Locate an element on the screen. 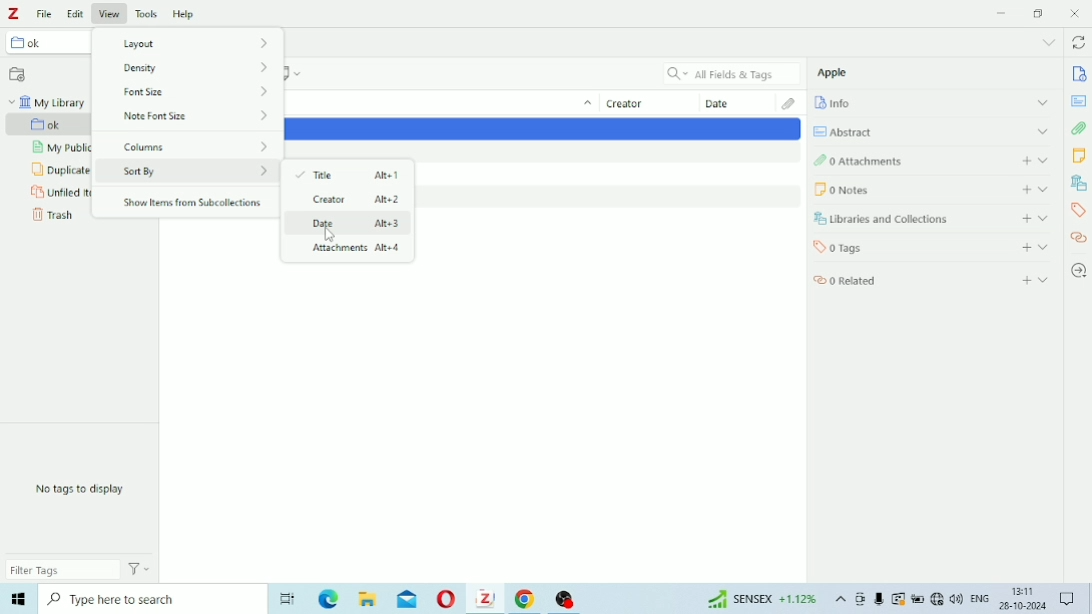  Abstract is located at coordinates (1080, 100).